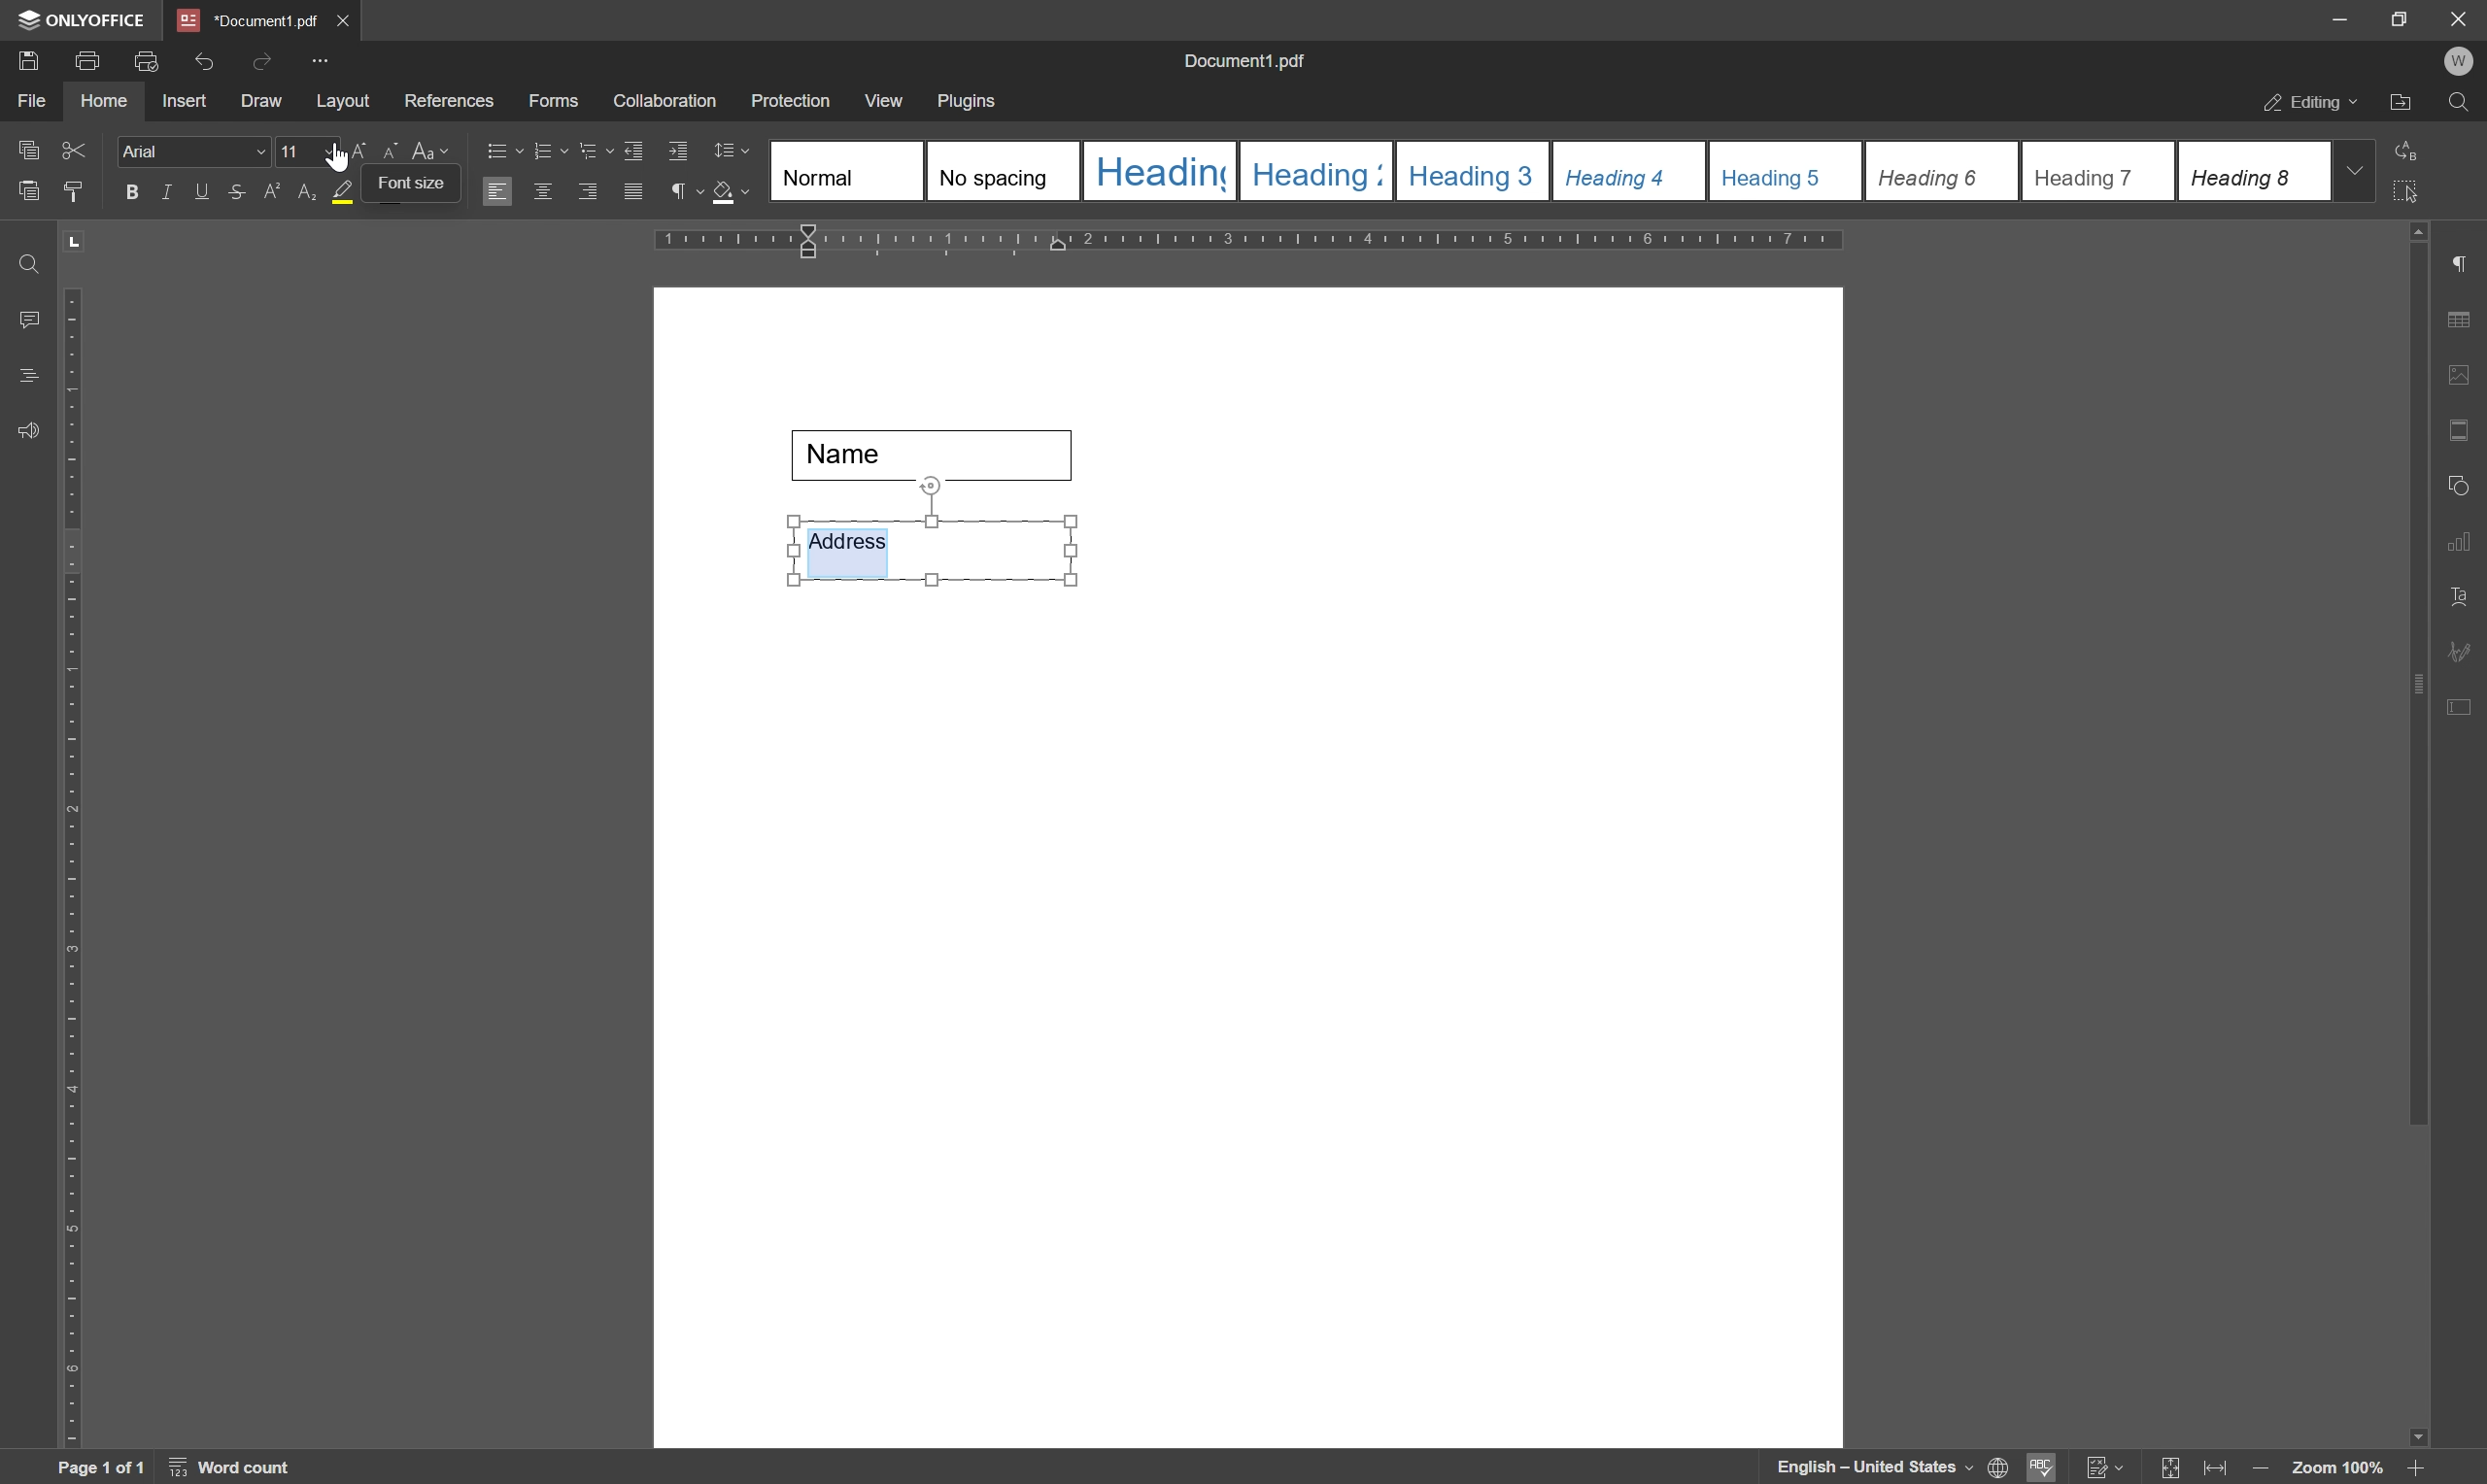  Describe the element at coordinates (2220, 1469) in the screenshot. I see `fit to width` at that location.